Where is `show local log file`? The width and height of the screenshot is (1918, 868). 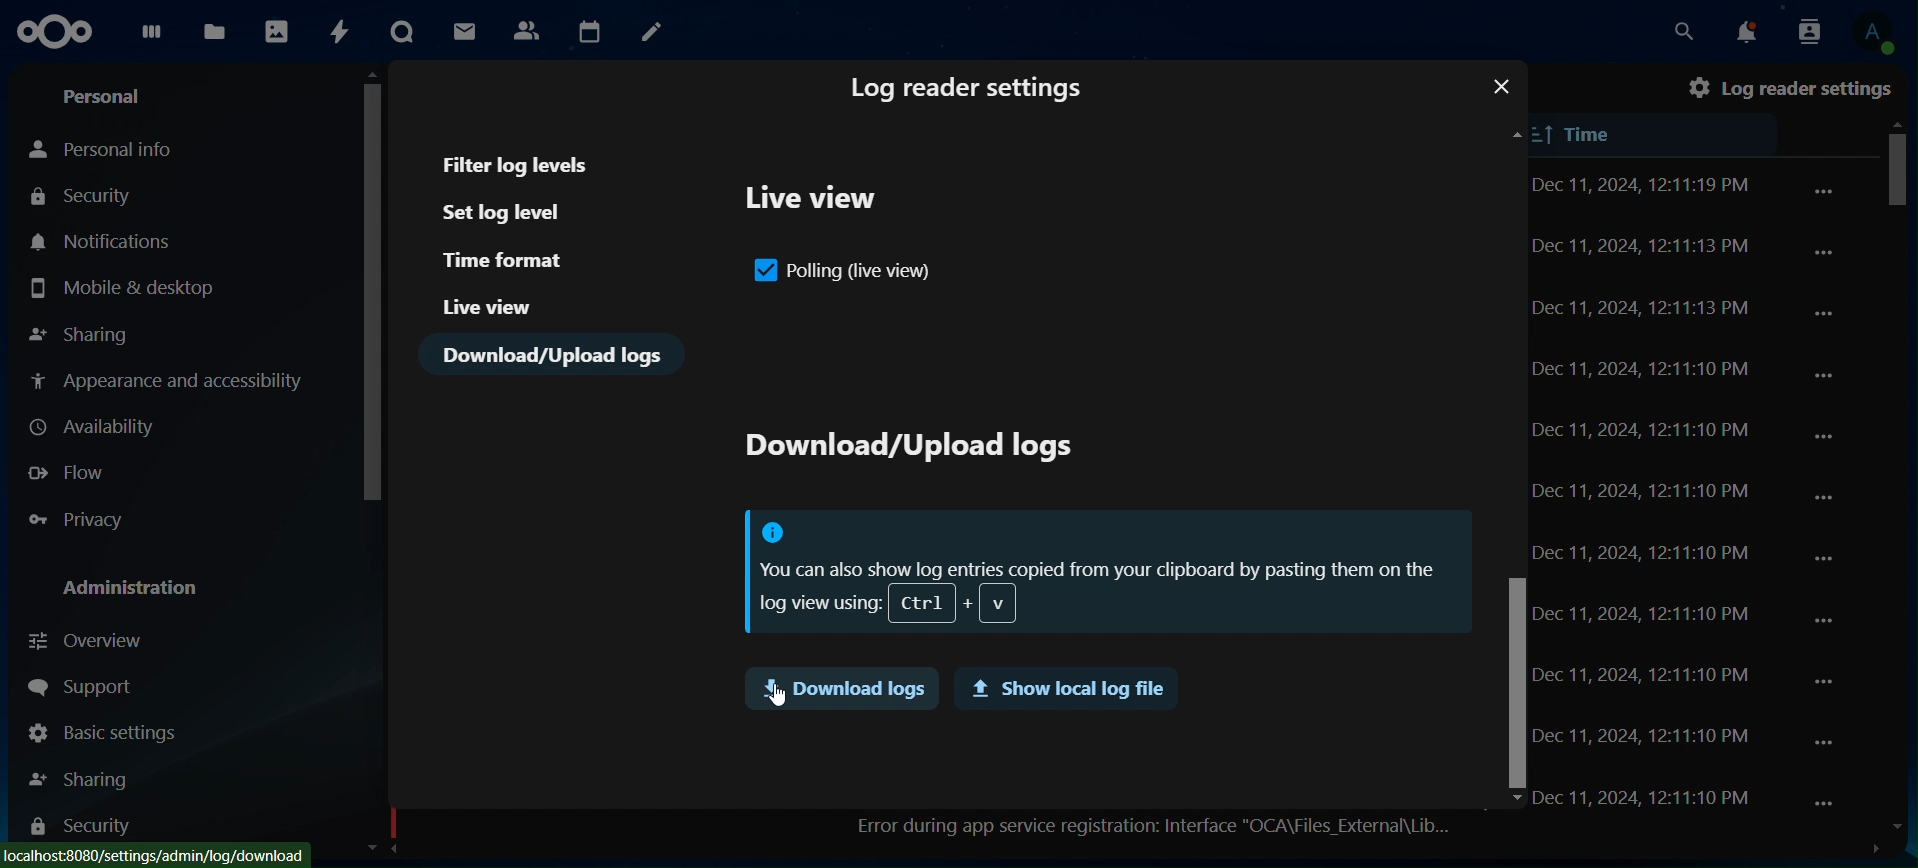 show local log file is located at coordinates (1063, 690).